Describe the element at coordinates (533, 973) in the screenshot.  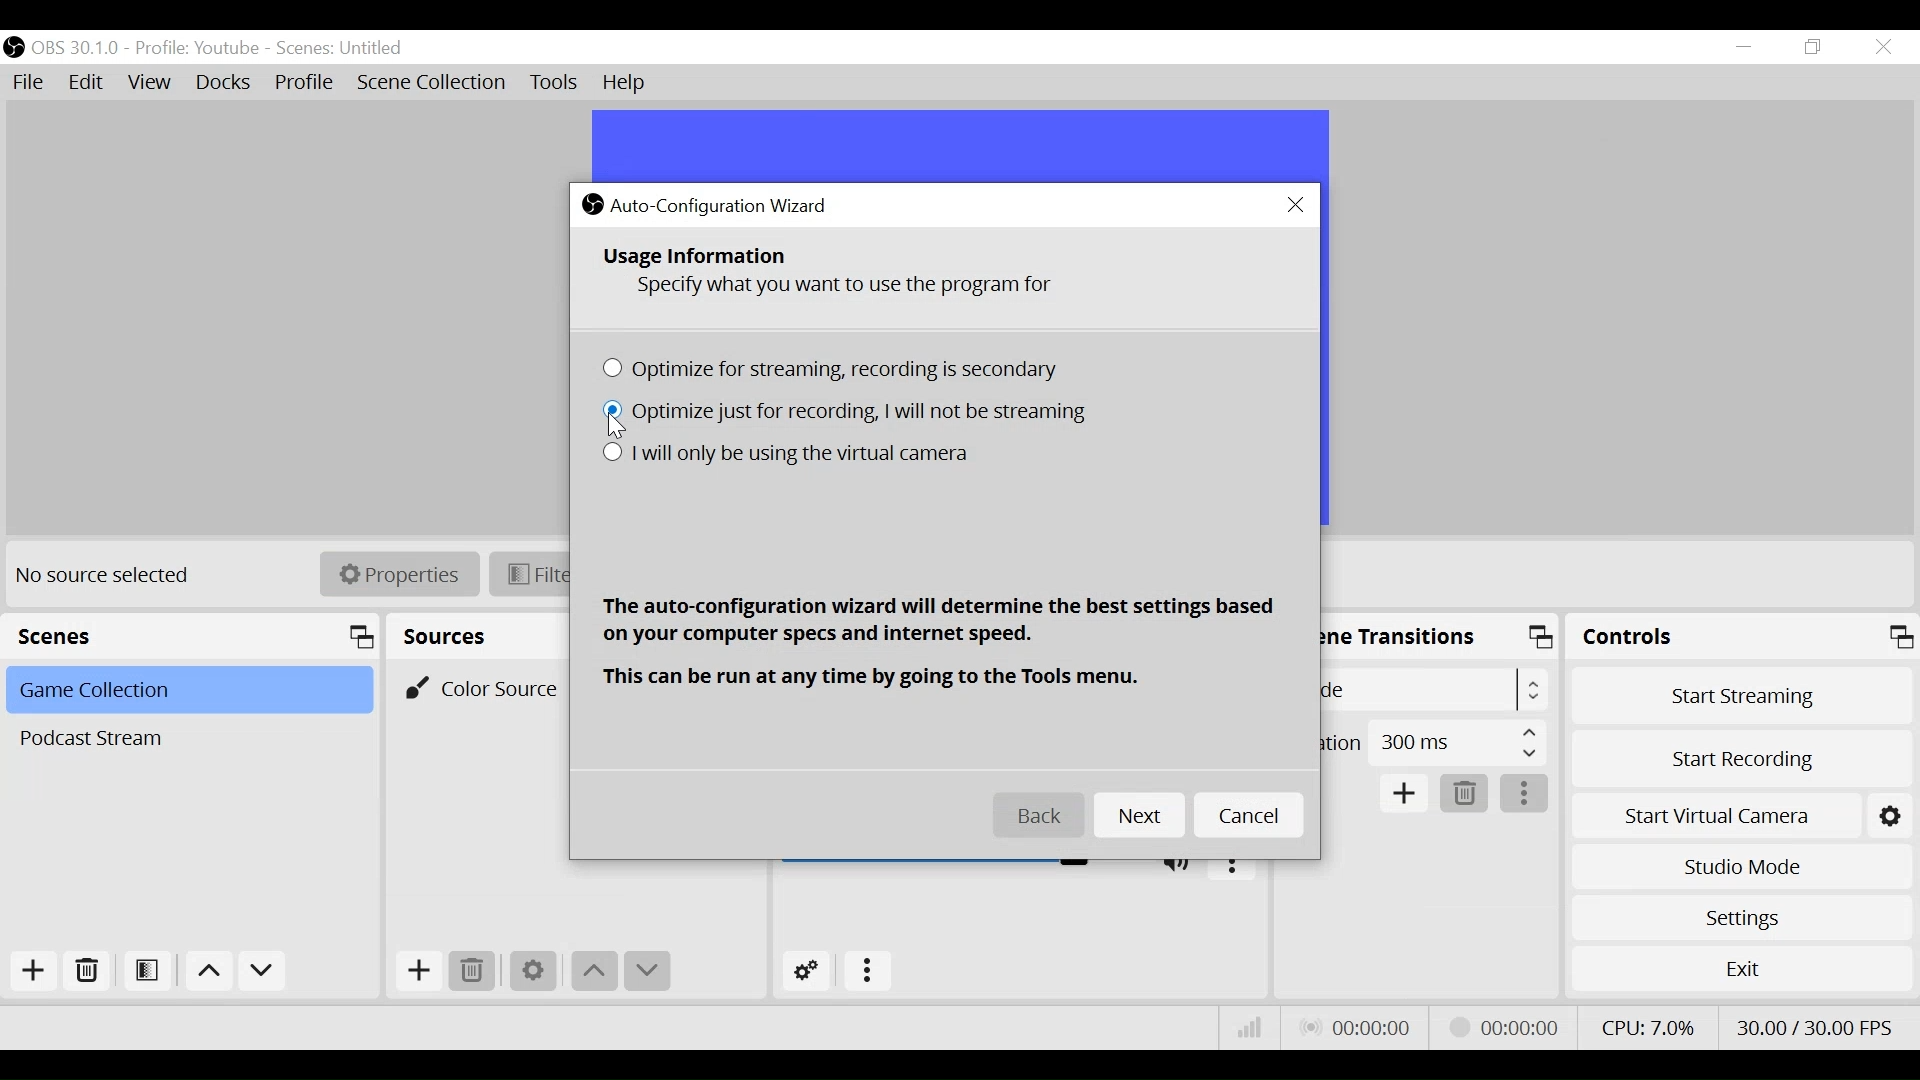
I see `Settings` at that location.